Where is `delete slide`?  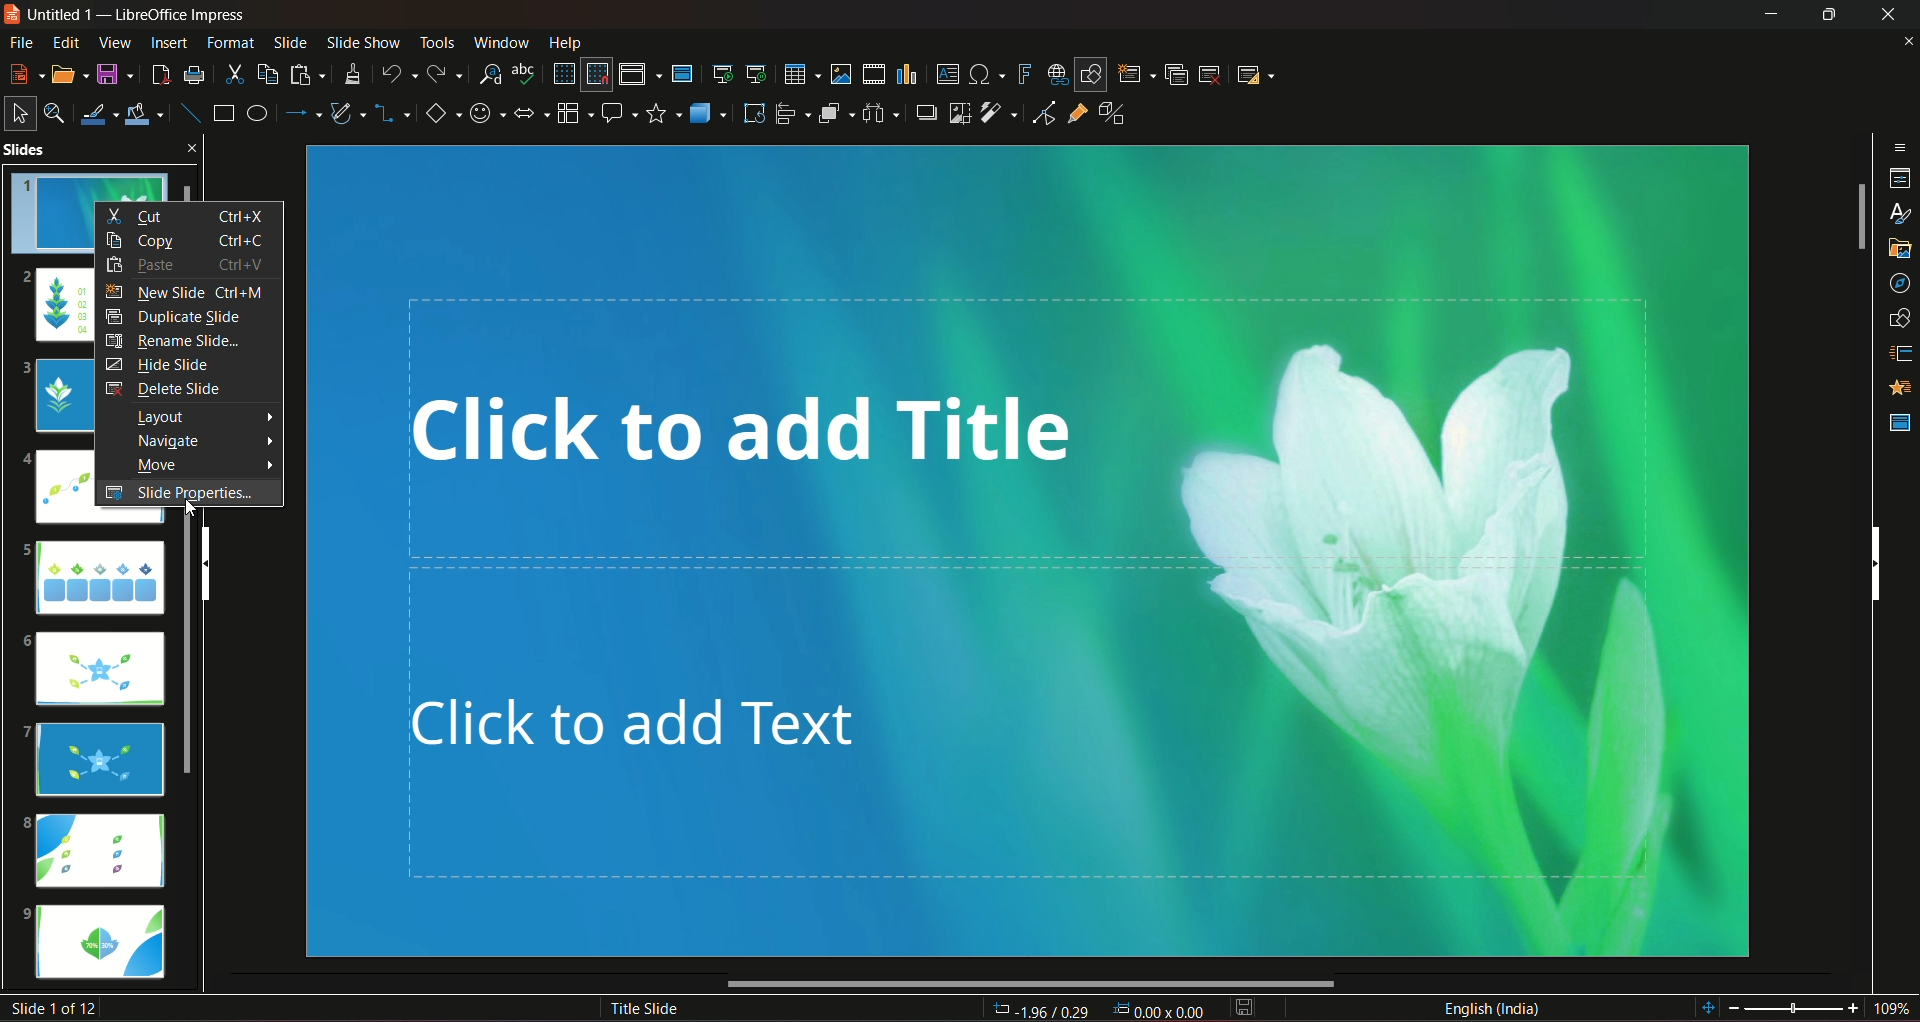
delete slide is located at coordinates (162, 388).